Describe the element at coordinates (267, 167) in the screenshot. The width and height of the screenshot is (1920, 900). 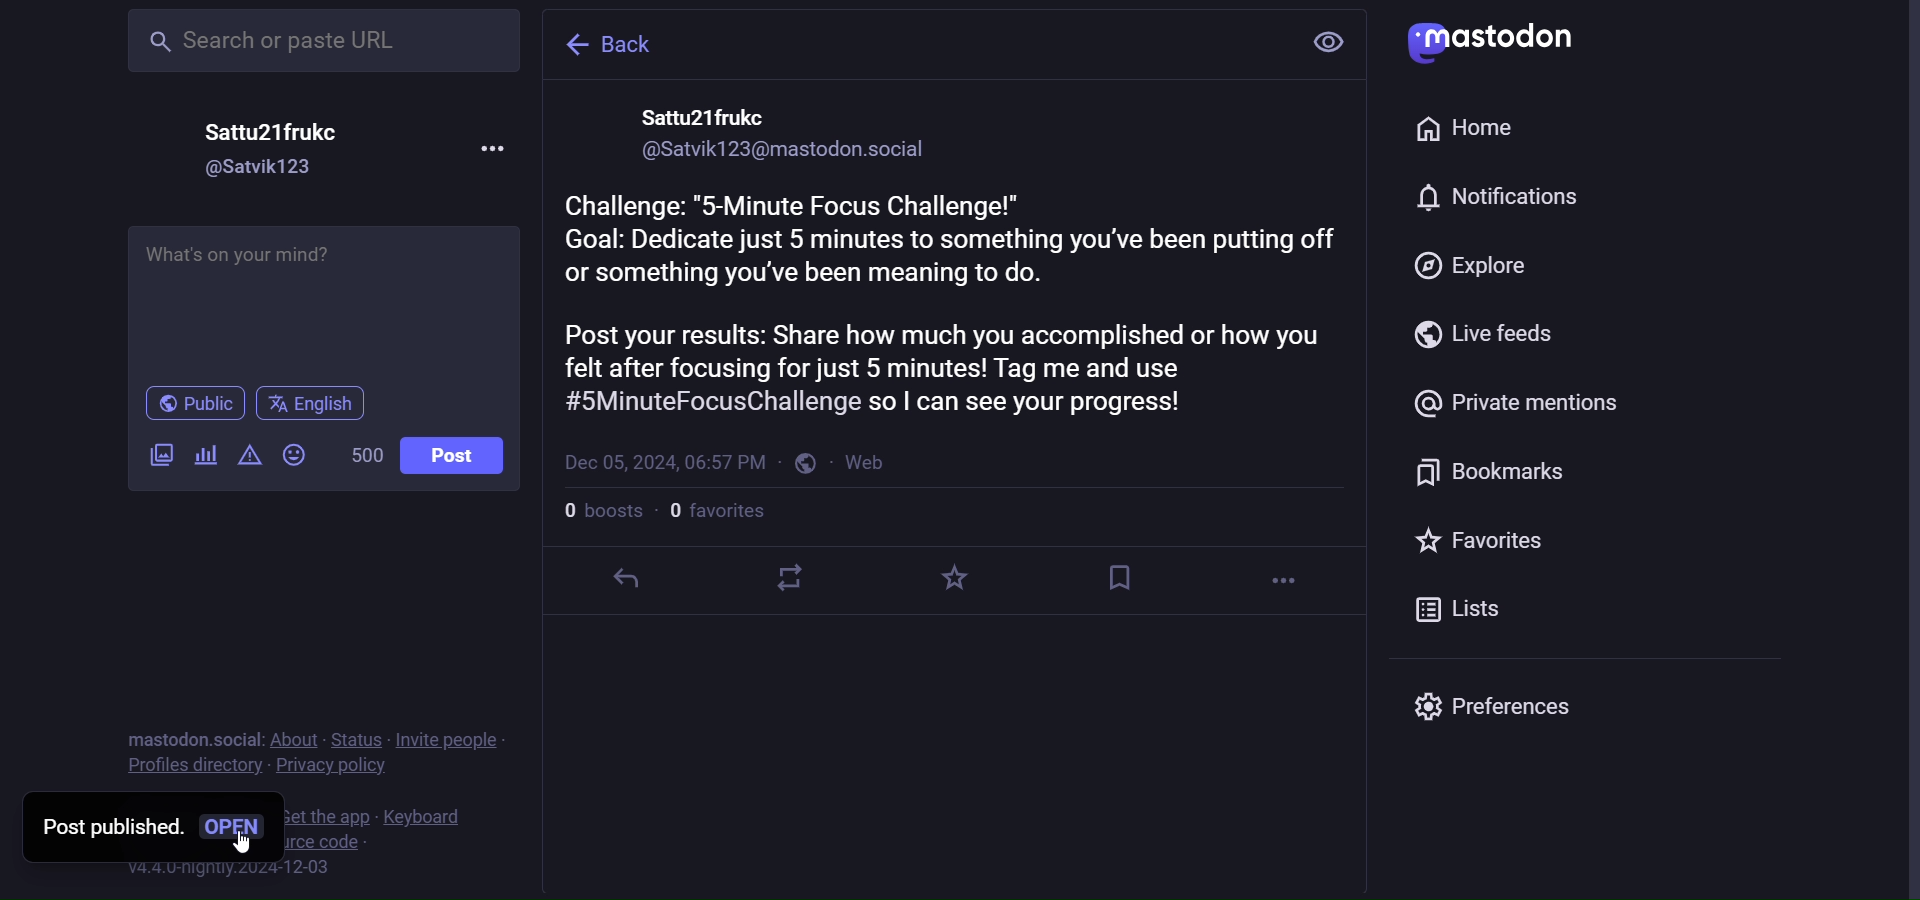
I see `id` at that location.